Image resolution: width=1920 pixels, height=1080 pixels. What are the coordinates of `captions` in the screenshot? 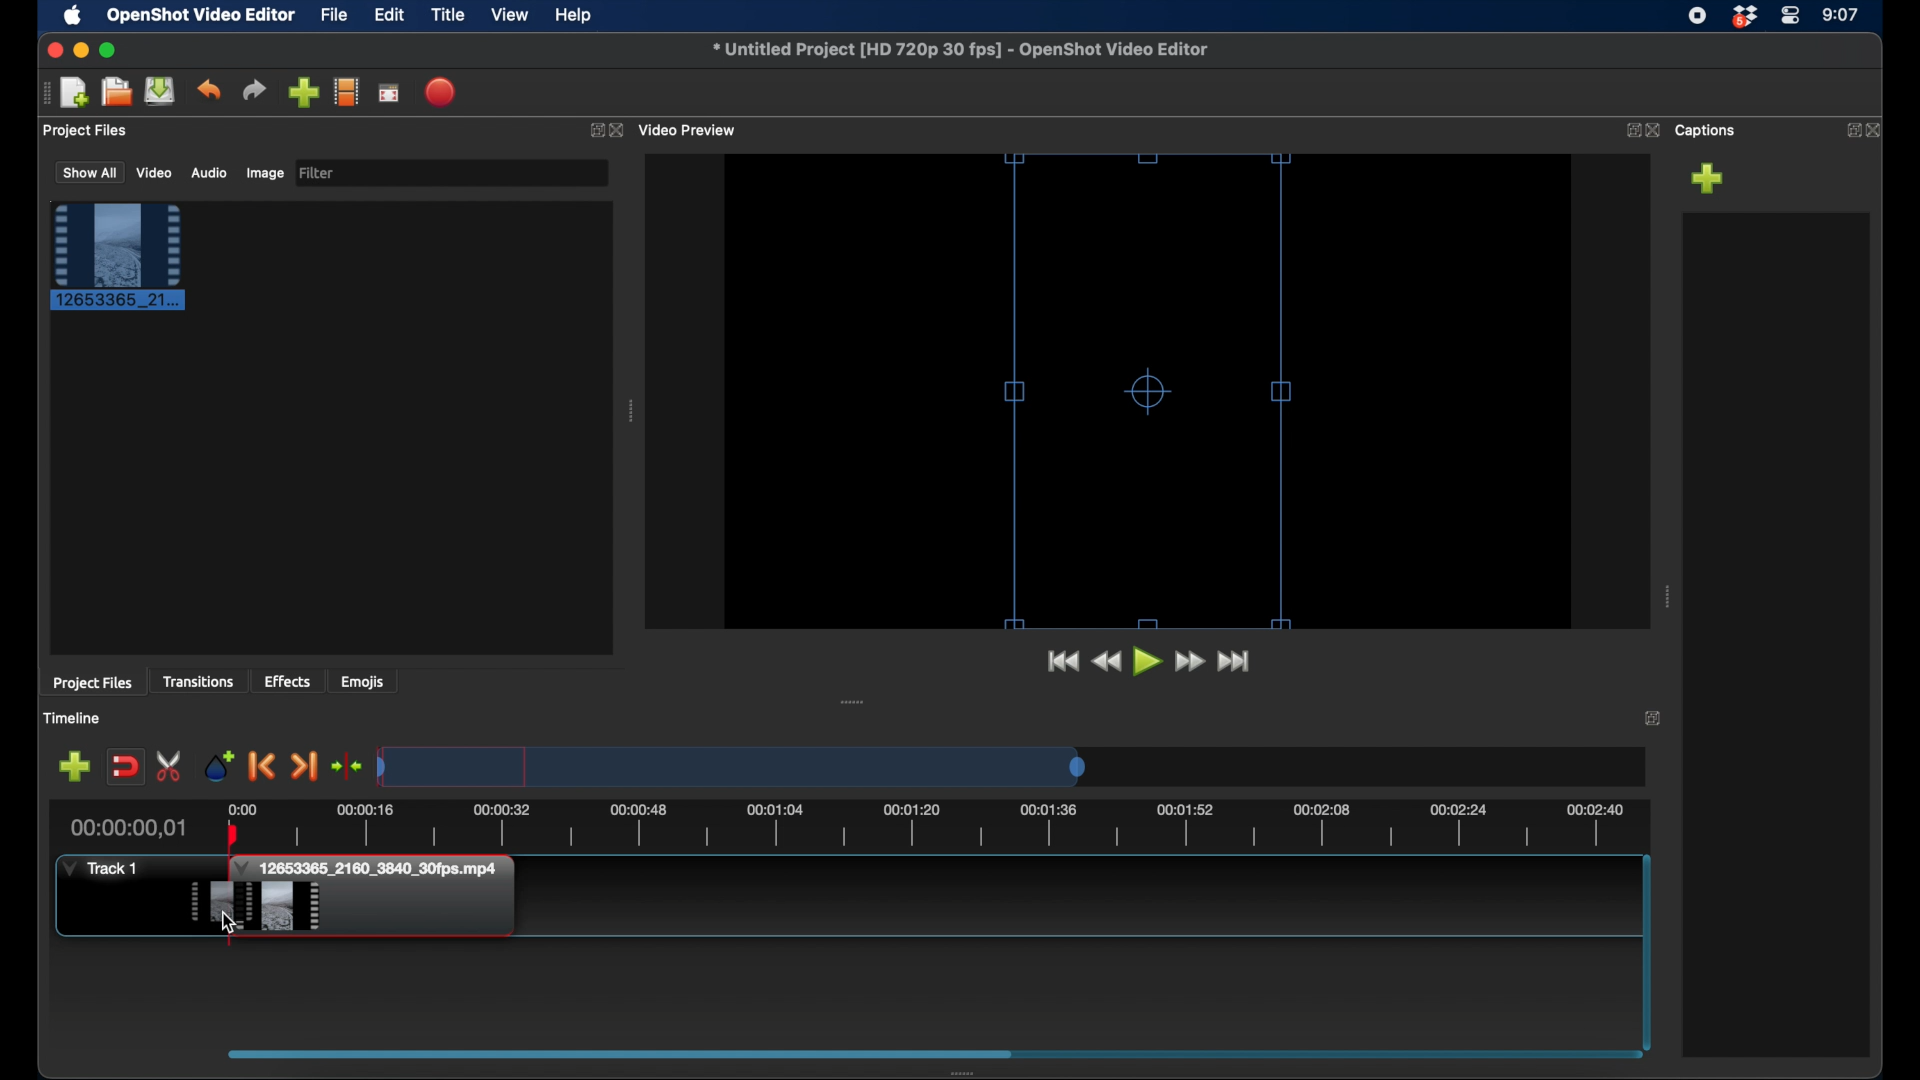 It's located at (1708, 131).